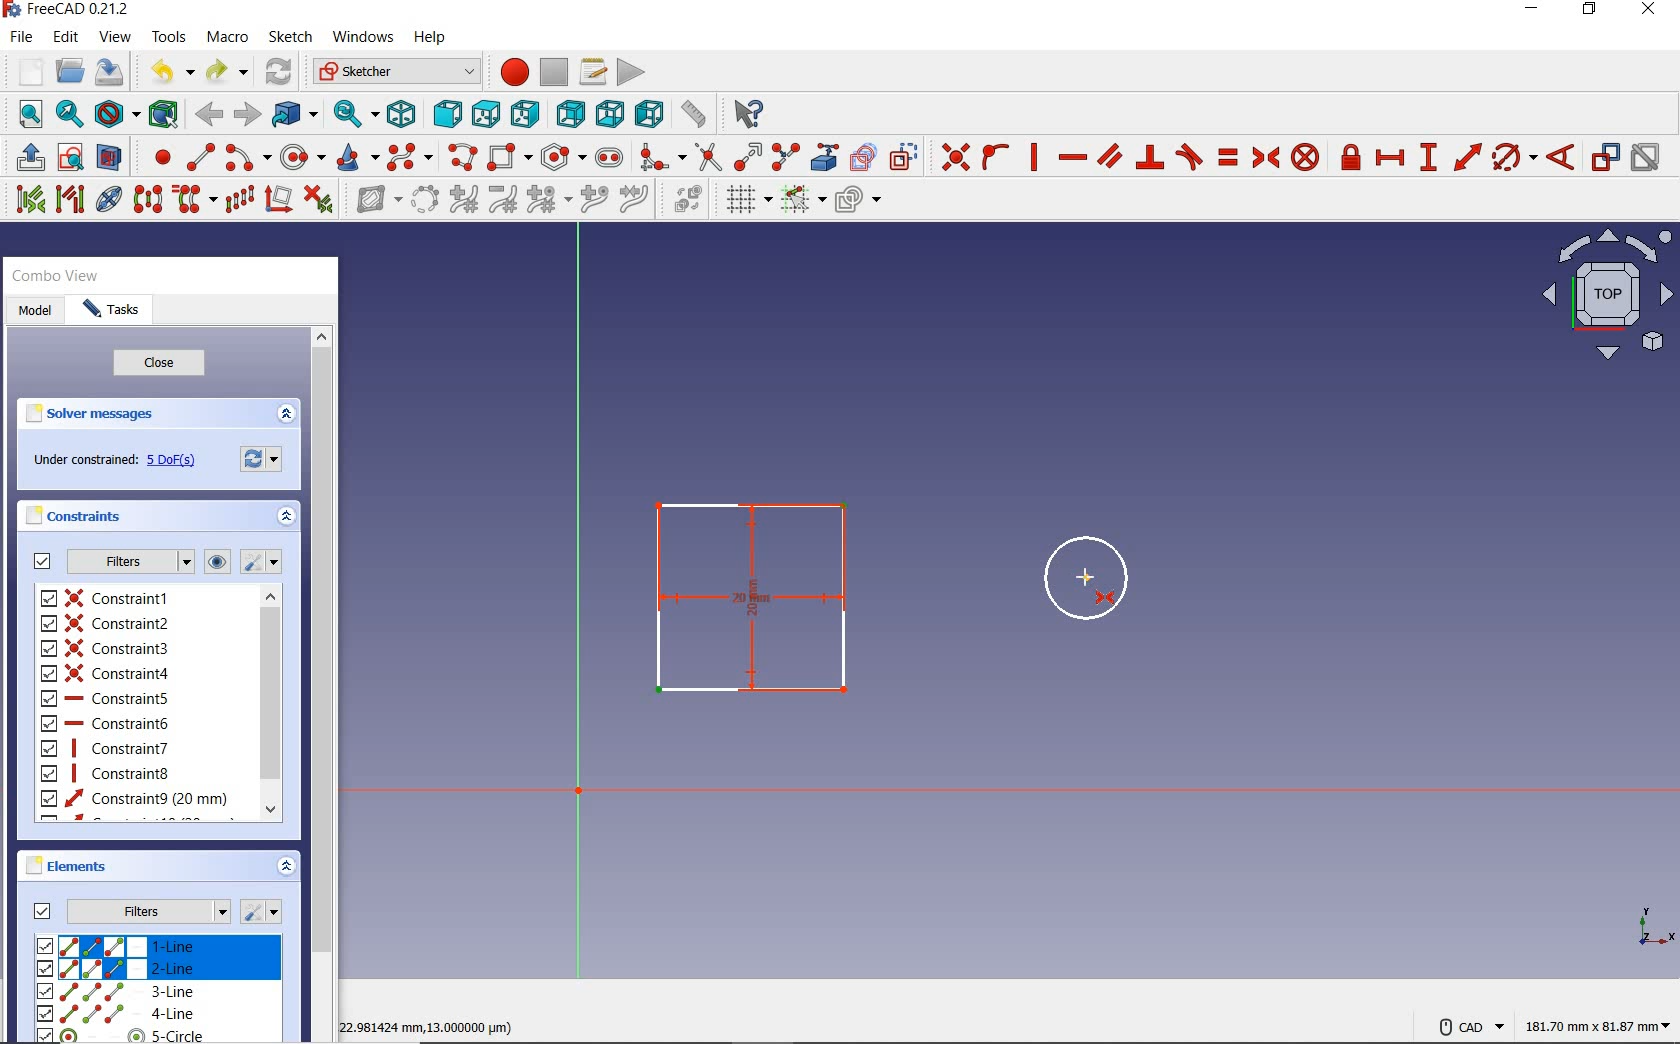  Describe the element at coordinates (106, 623) in the screenshot. I see `constraint2` at that location.